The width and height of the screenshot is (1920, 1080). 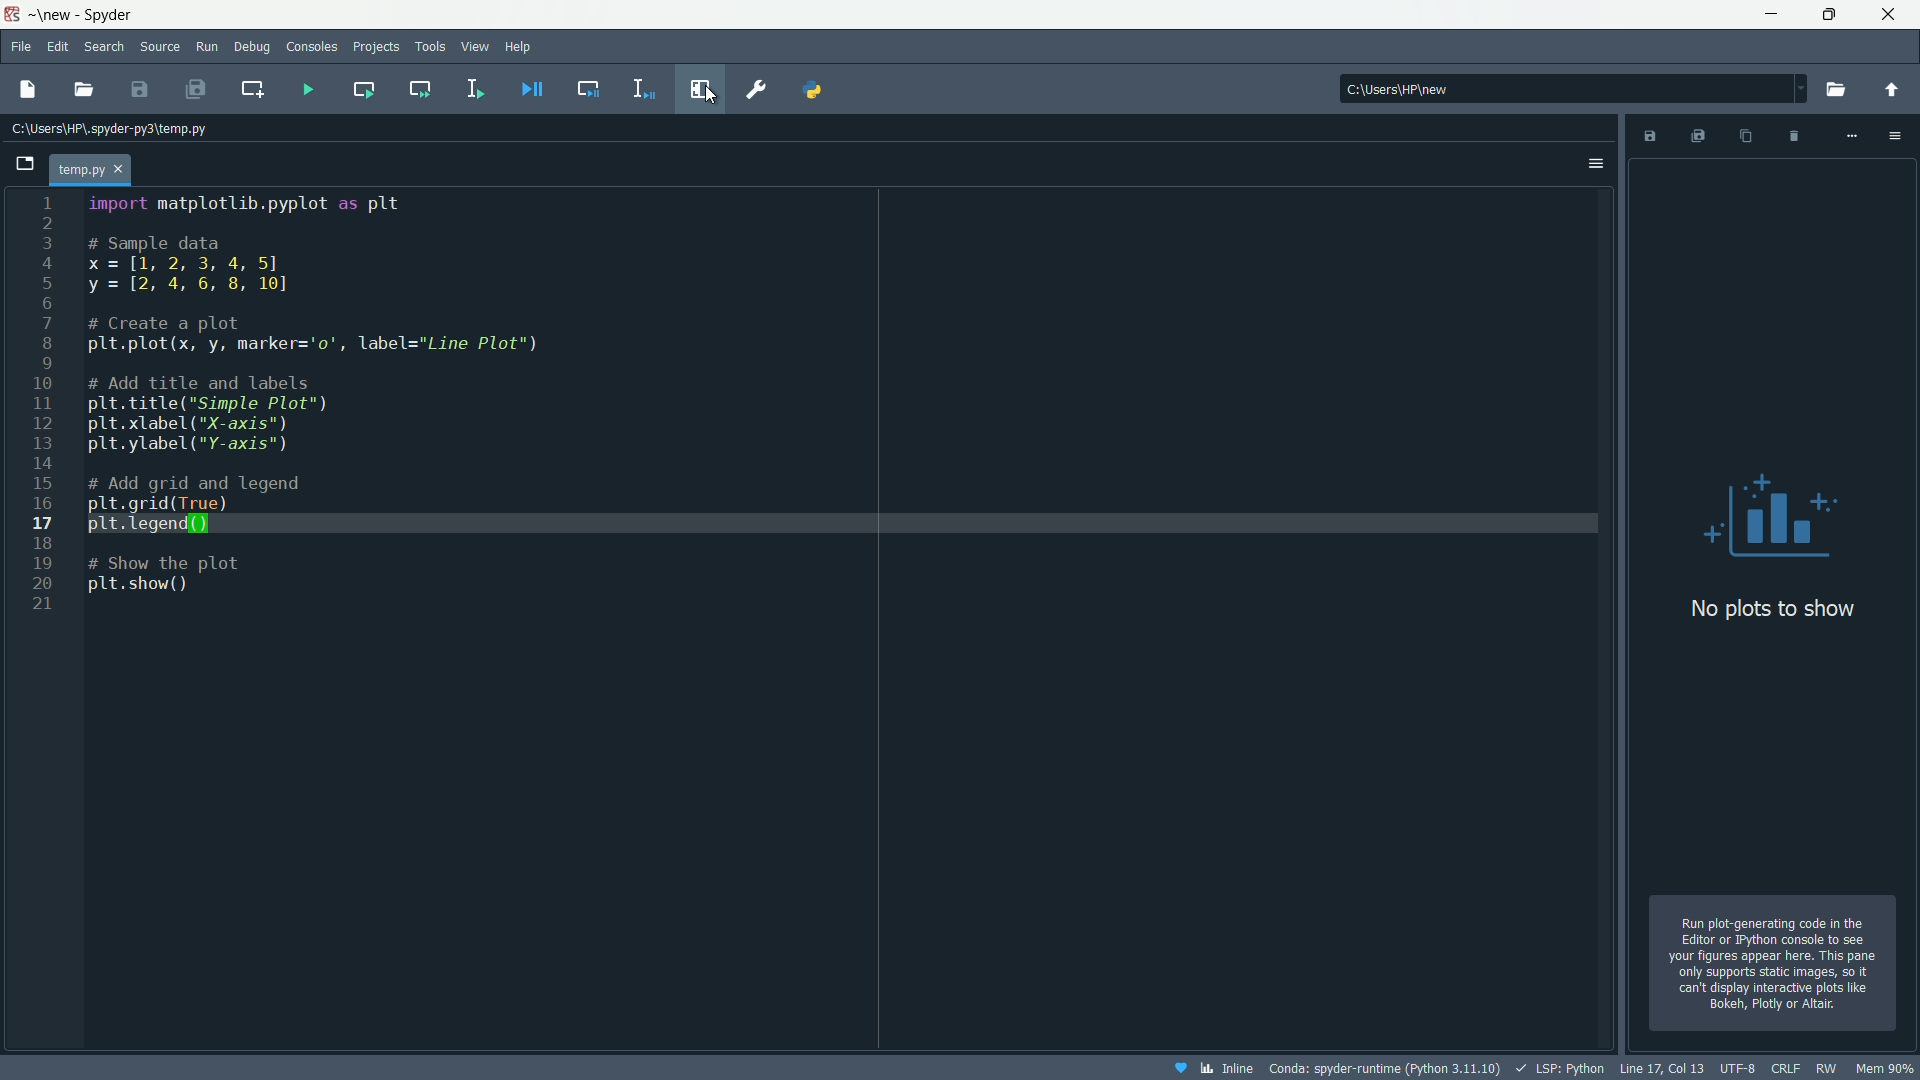 What do you see at coordinates (308, 91) in the screenshot?
I see `run file` at bounding box center [308, 91].